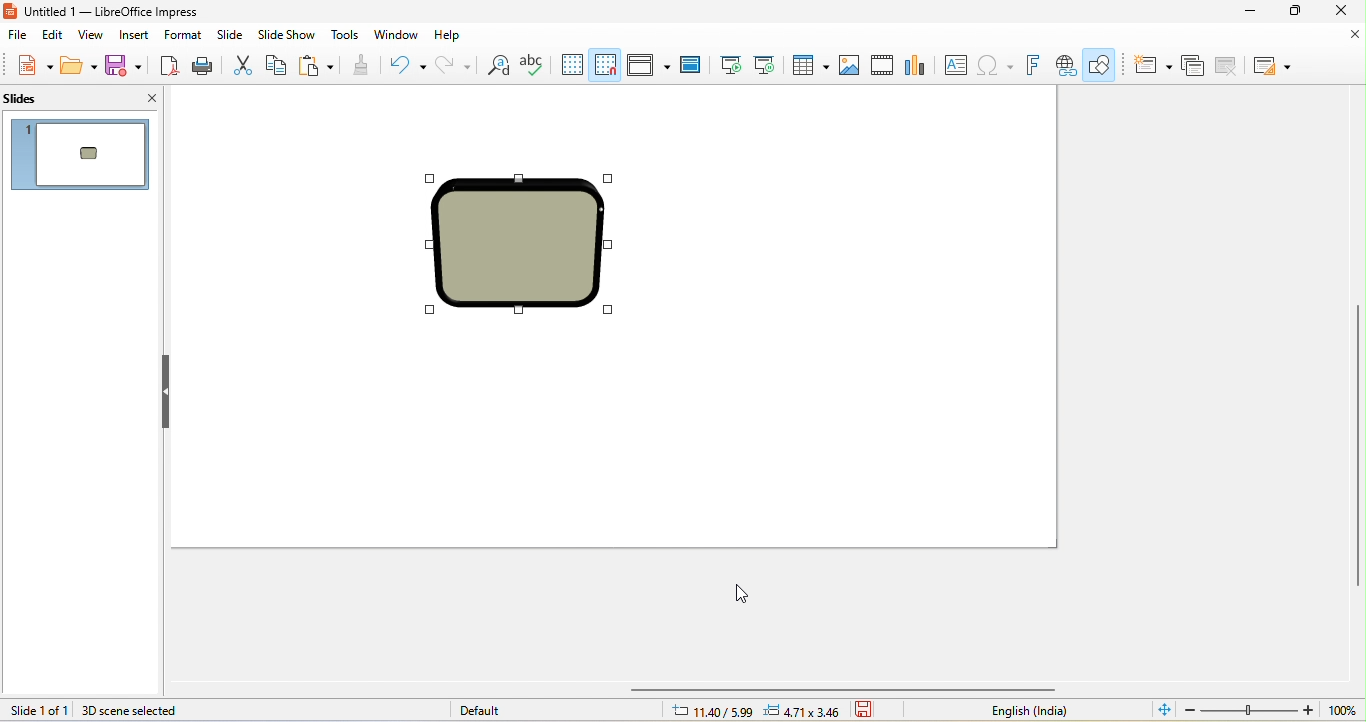 The height and width of the screenshot is (722, 1366). I want to click on show draw function, so click(1102, 65).